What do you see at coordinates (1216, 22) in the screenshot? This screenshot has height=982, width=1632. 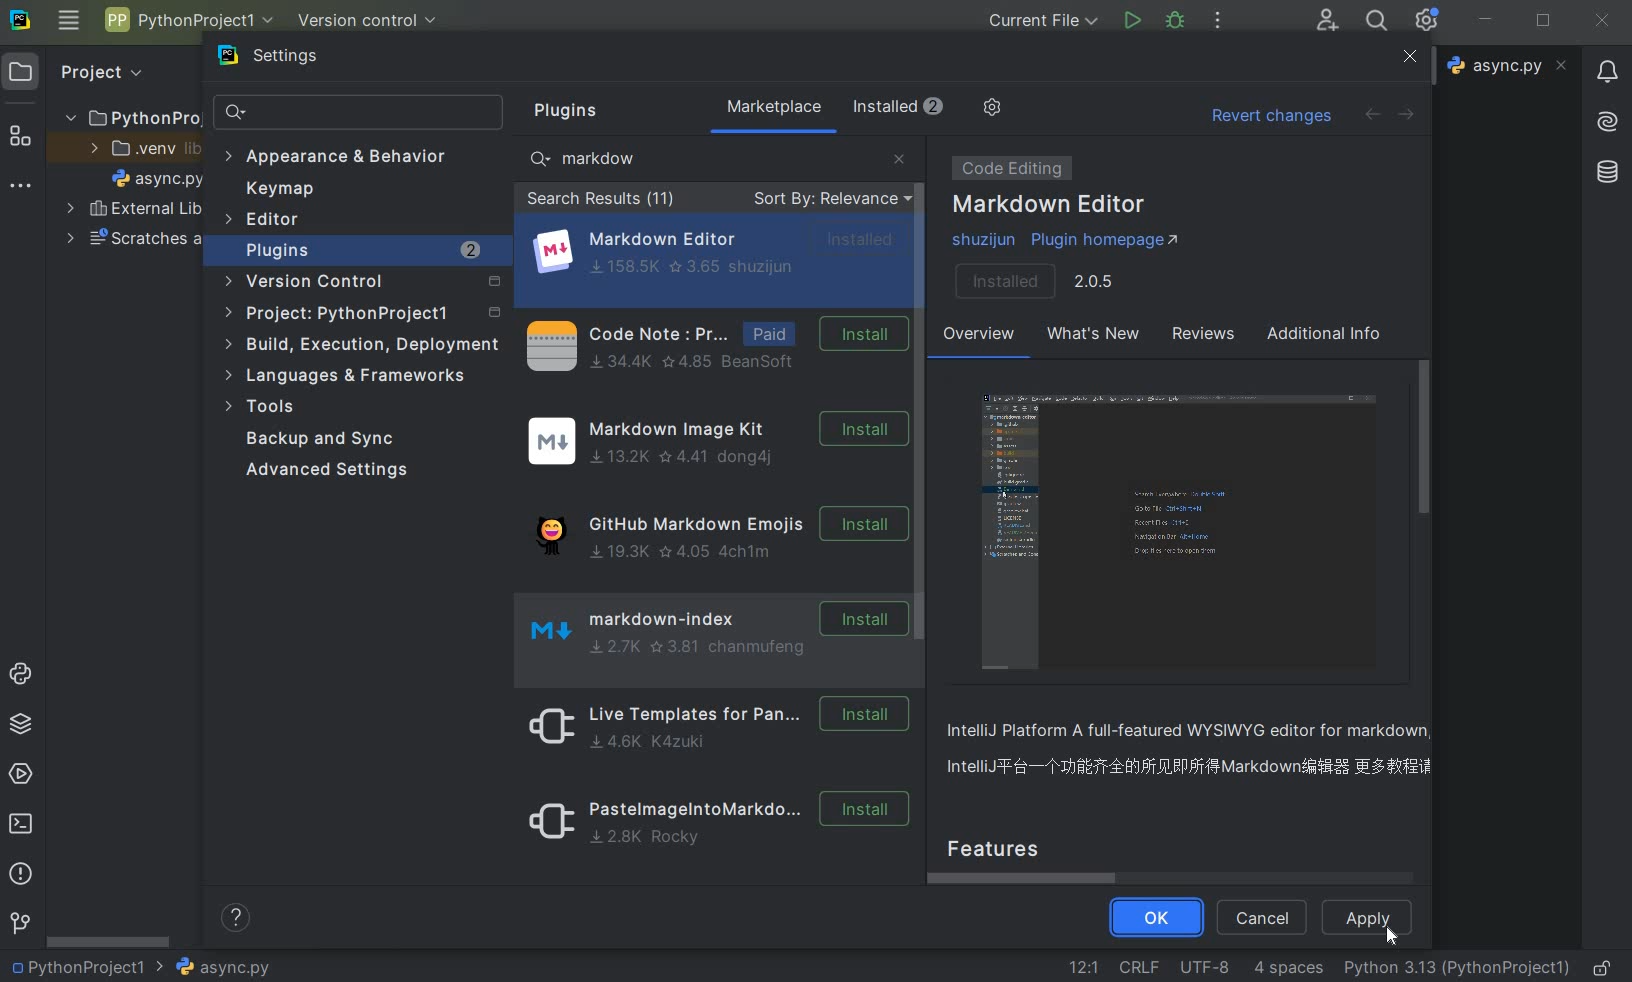 I see `more actions` at bounding box center [1216, 22].